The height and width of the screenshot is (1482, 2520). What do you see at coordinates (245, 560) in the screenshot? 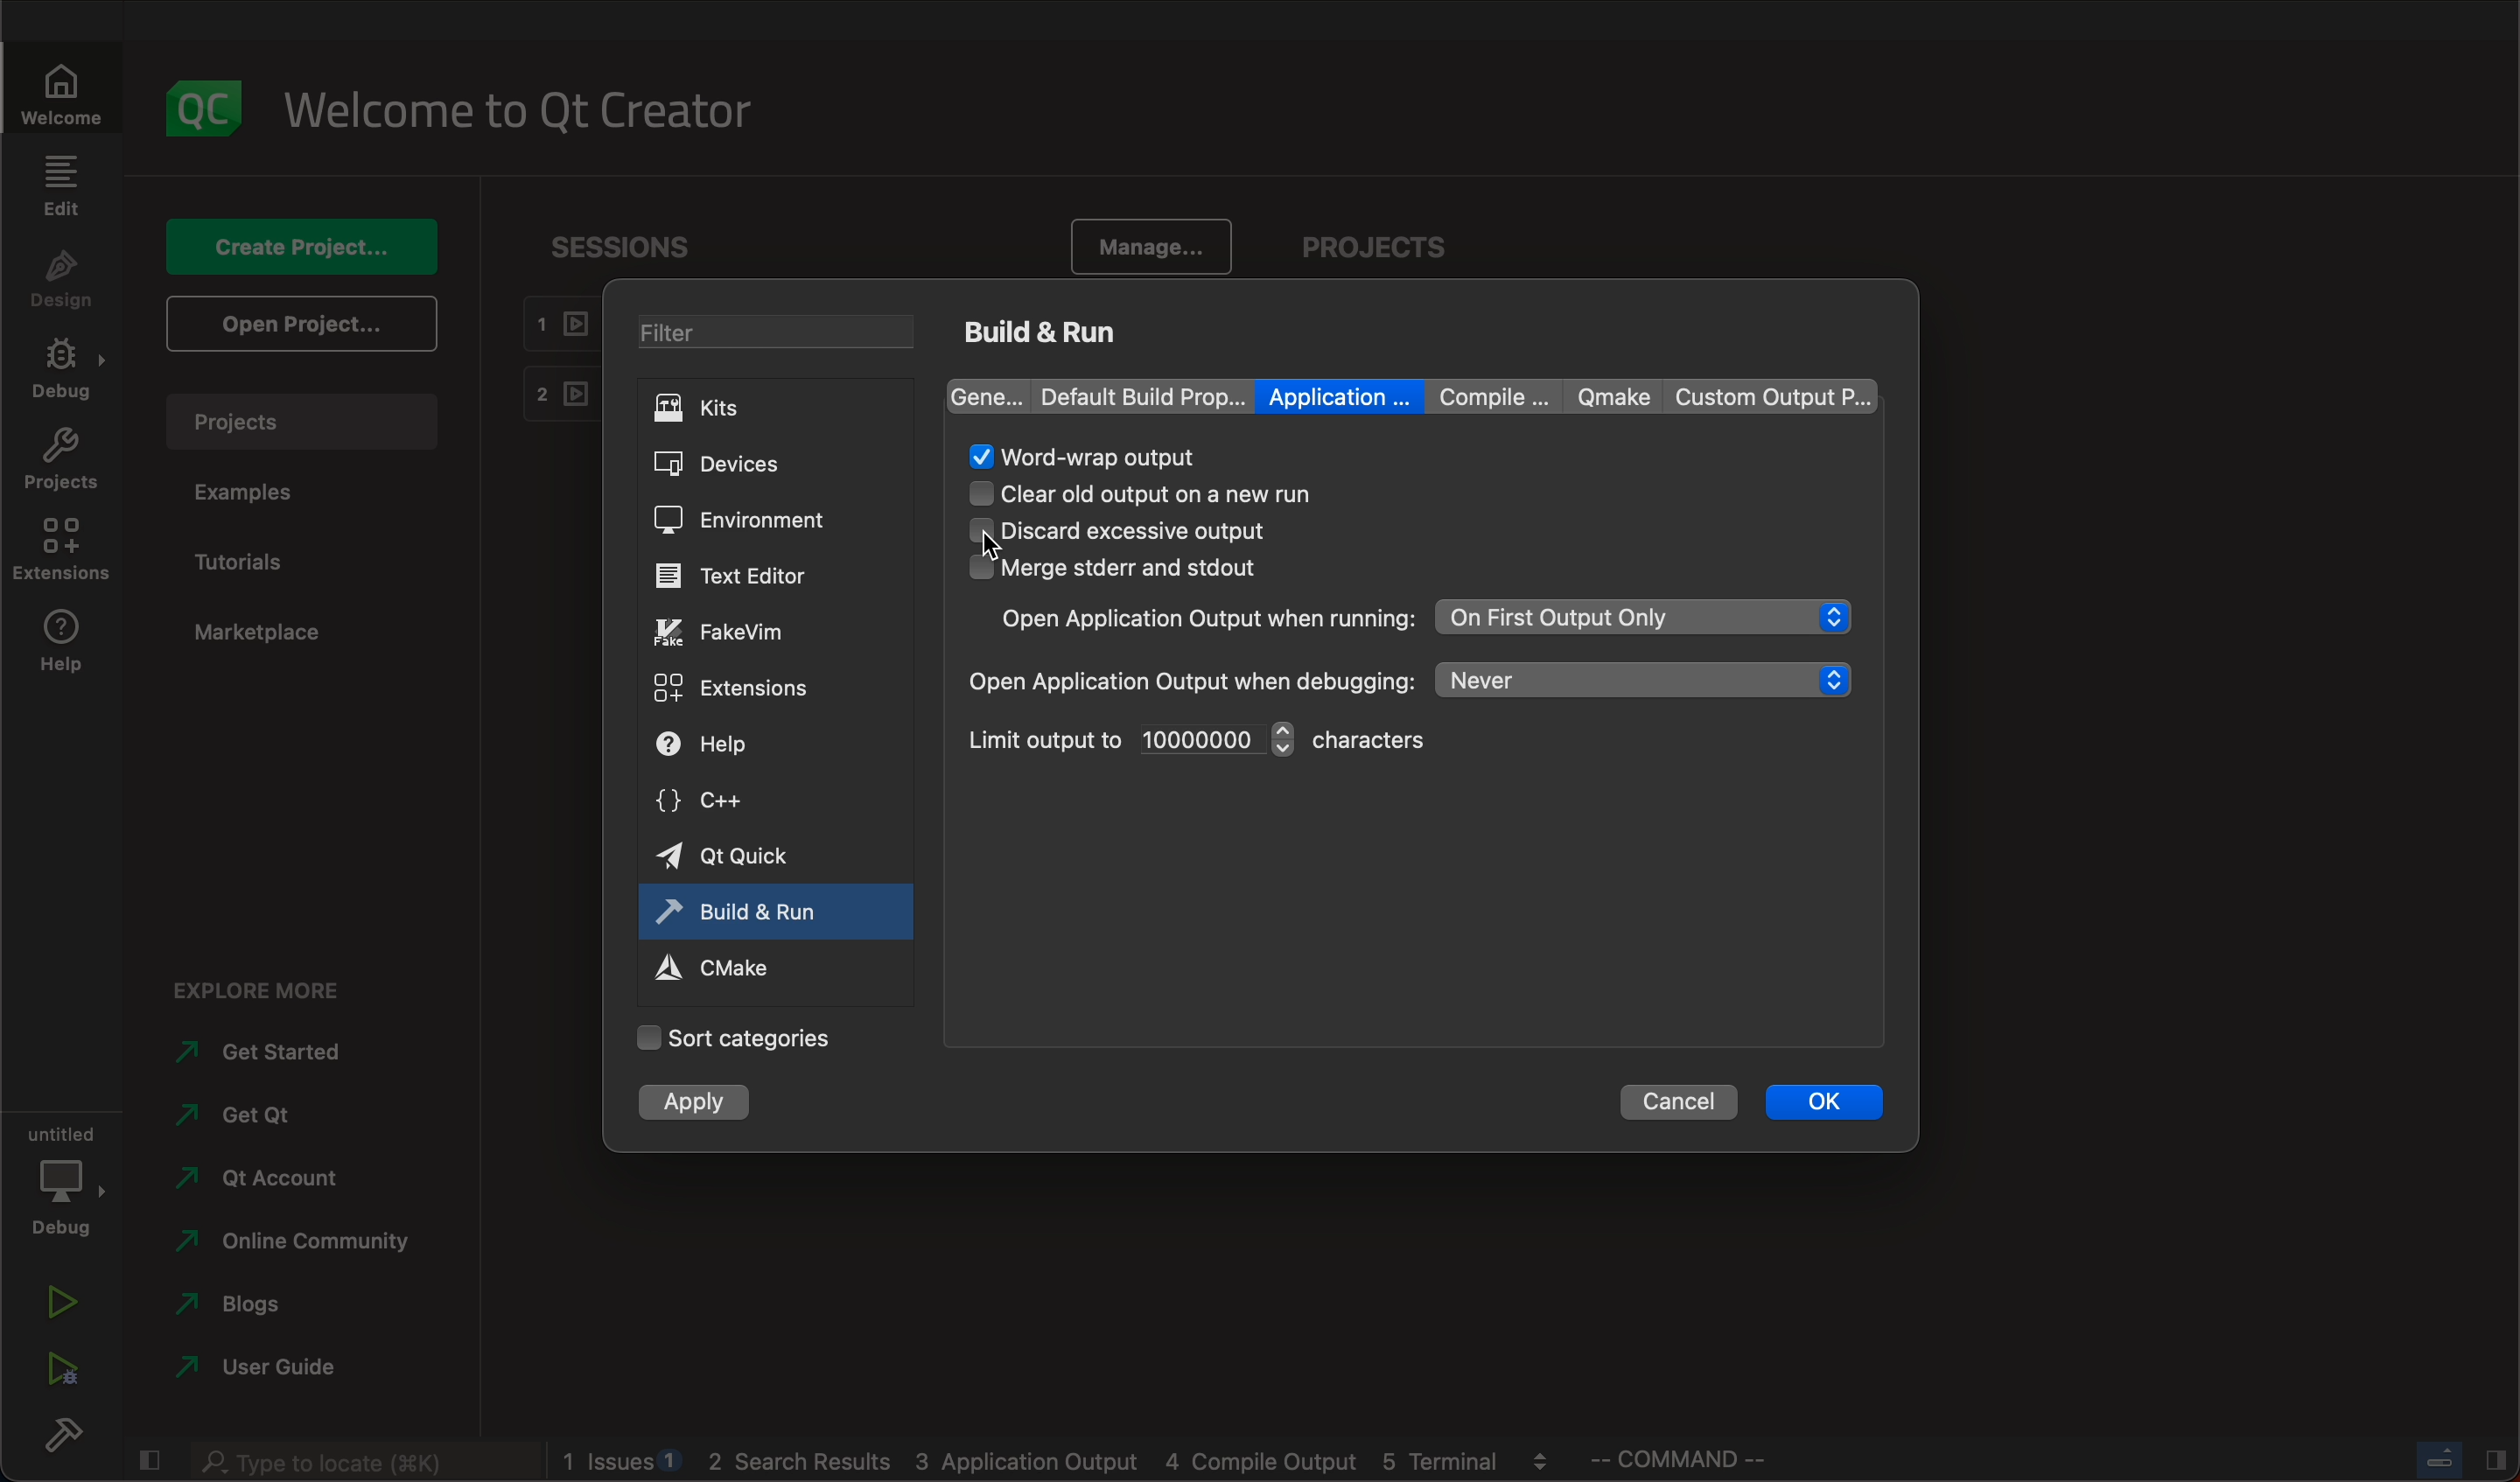
I see `tutorial` at bounding box center [245, 560].